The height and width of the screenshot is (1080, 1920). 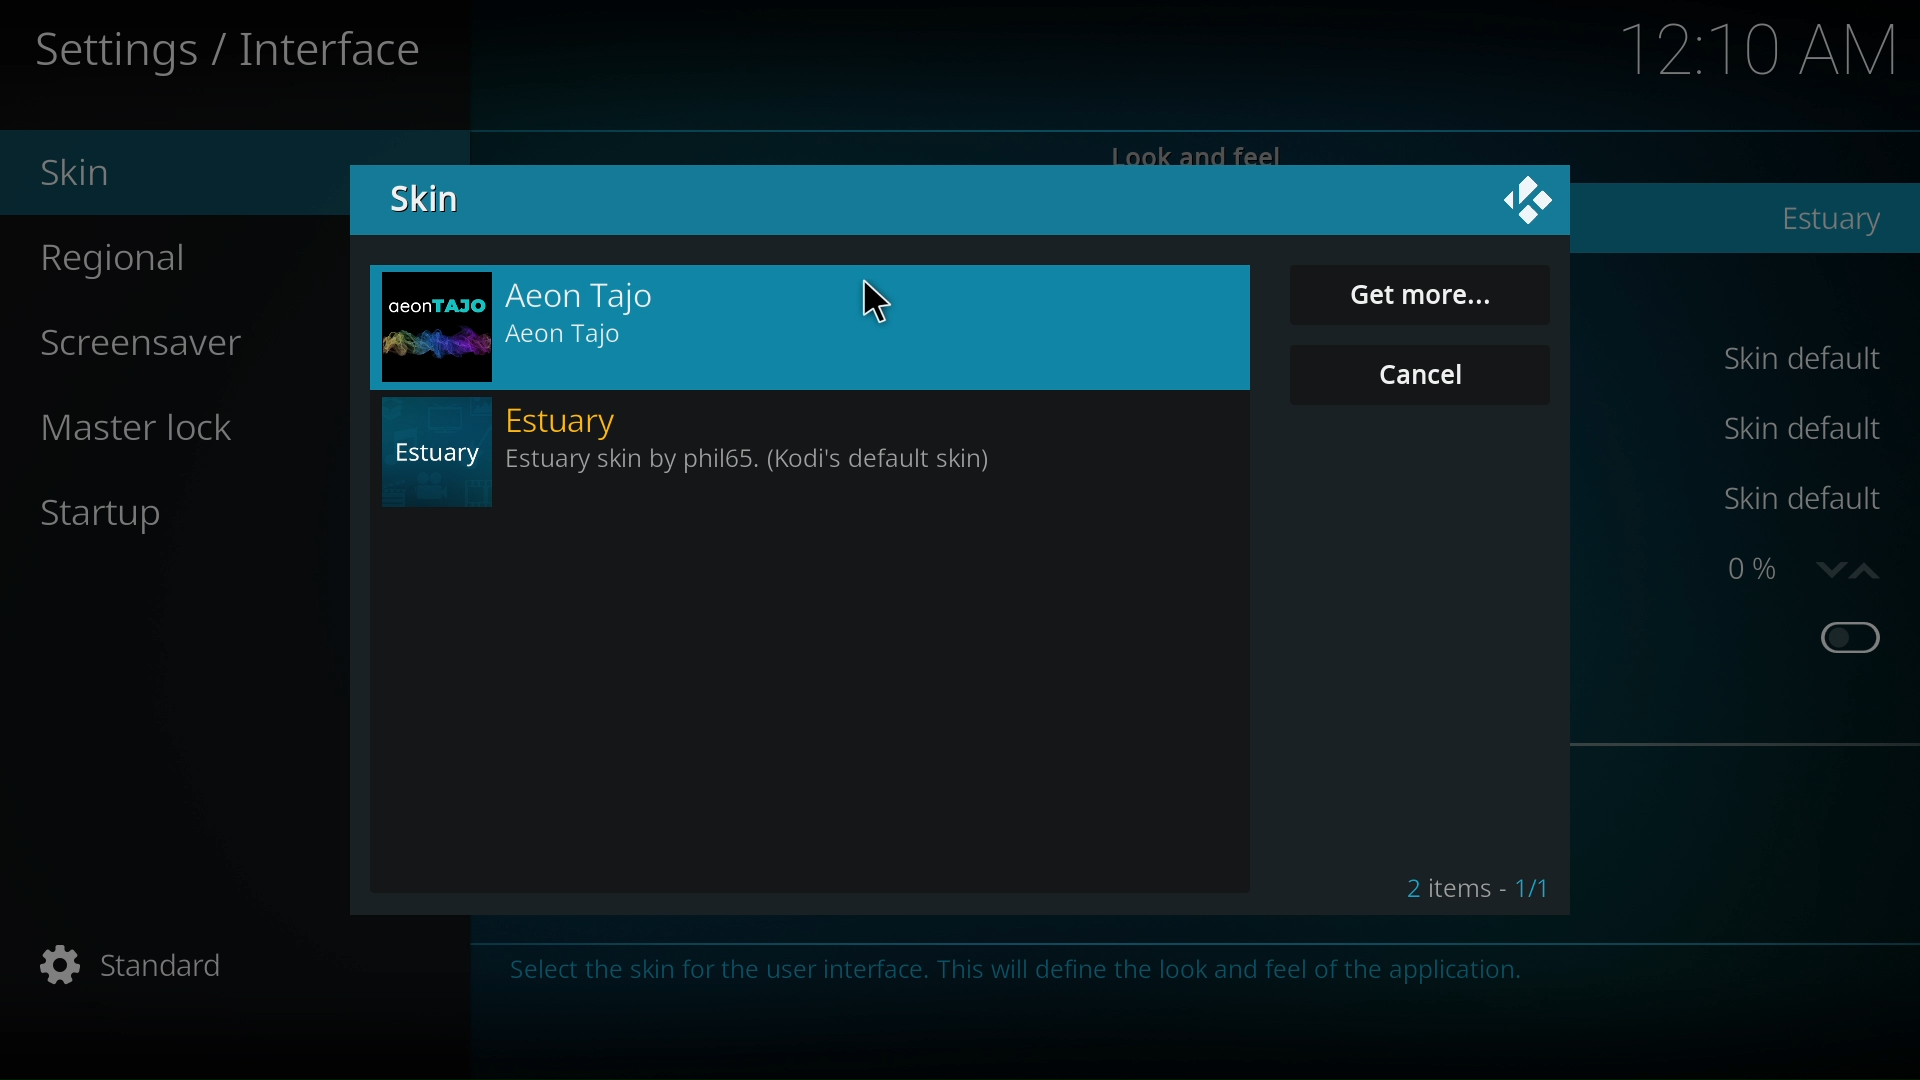 What do you see at coordinates (167, 345) in the screenshot?
I see `screensaver` at bounding box center [167, 345].